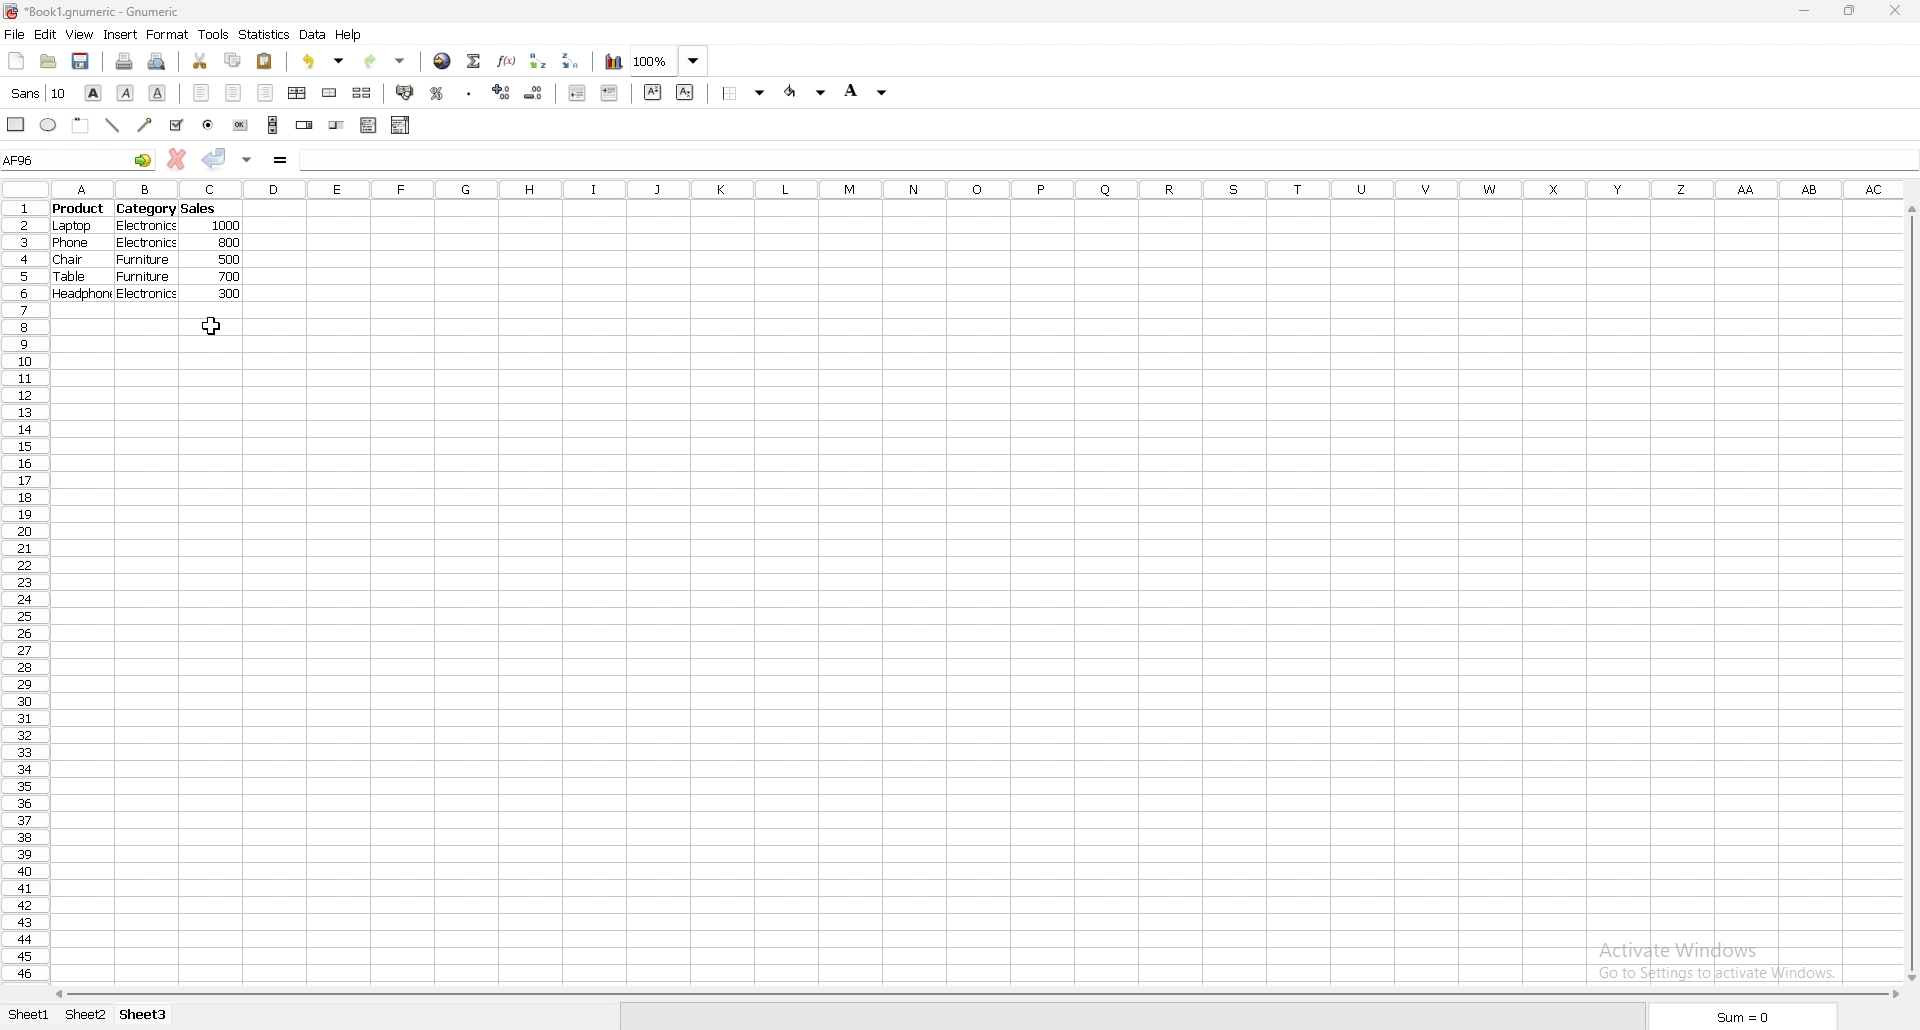 The height and width of the screenshot is (1030, 1920). What do you see at coordinates (232, 261) in the screenshot?
I see `500` at bounding box center [232, 261].